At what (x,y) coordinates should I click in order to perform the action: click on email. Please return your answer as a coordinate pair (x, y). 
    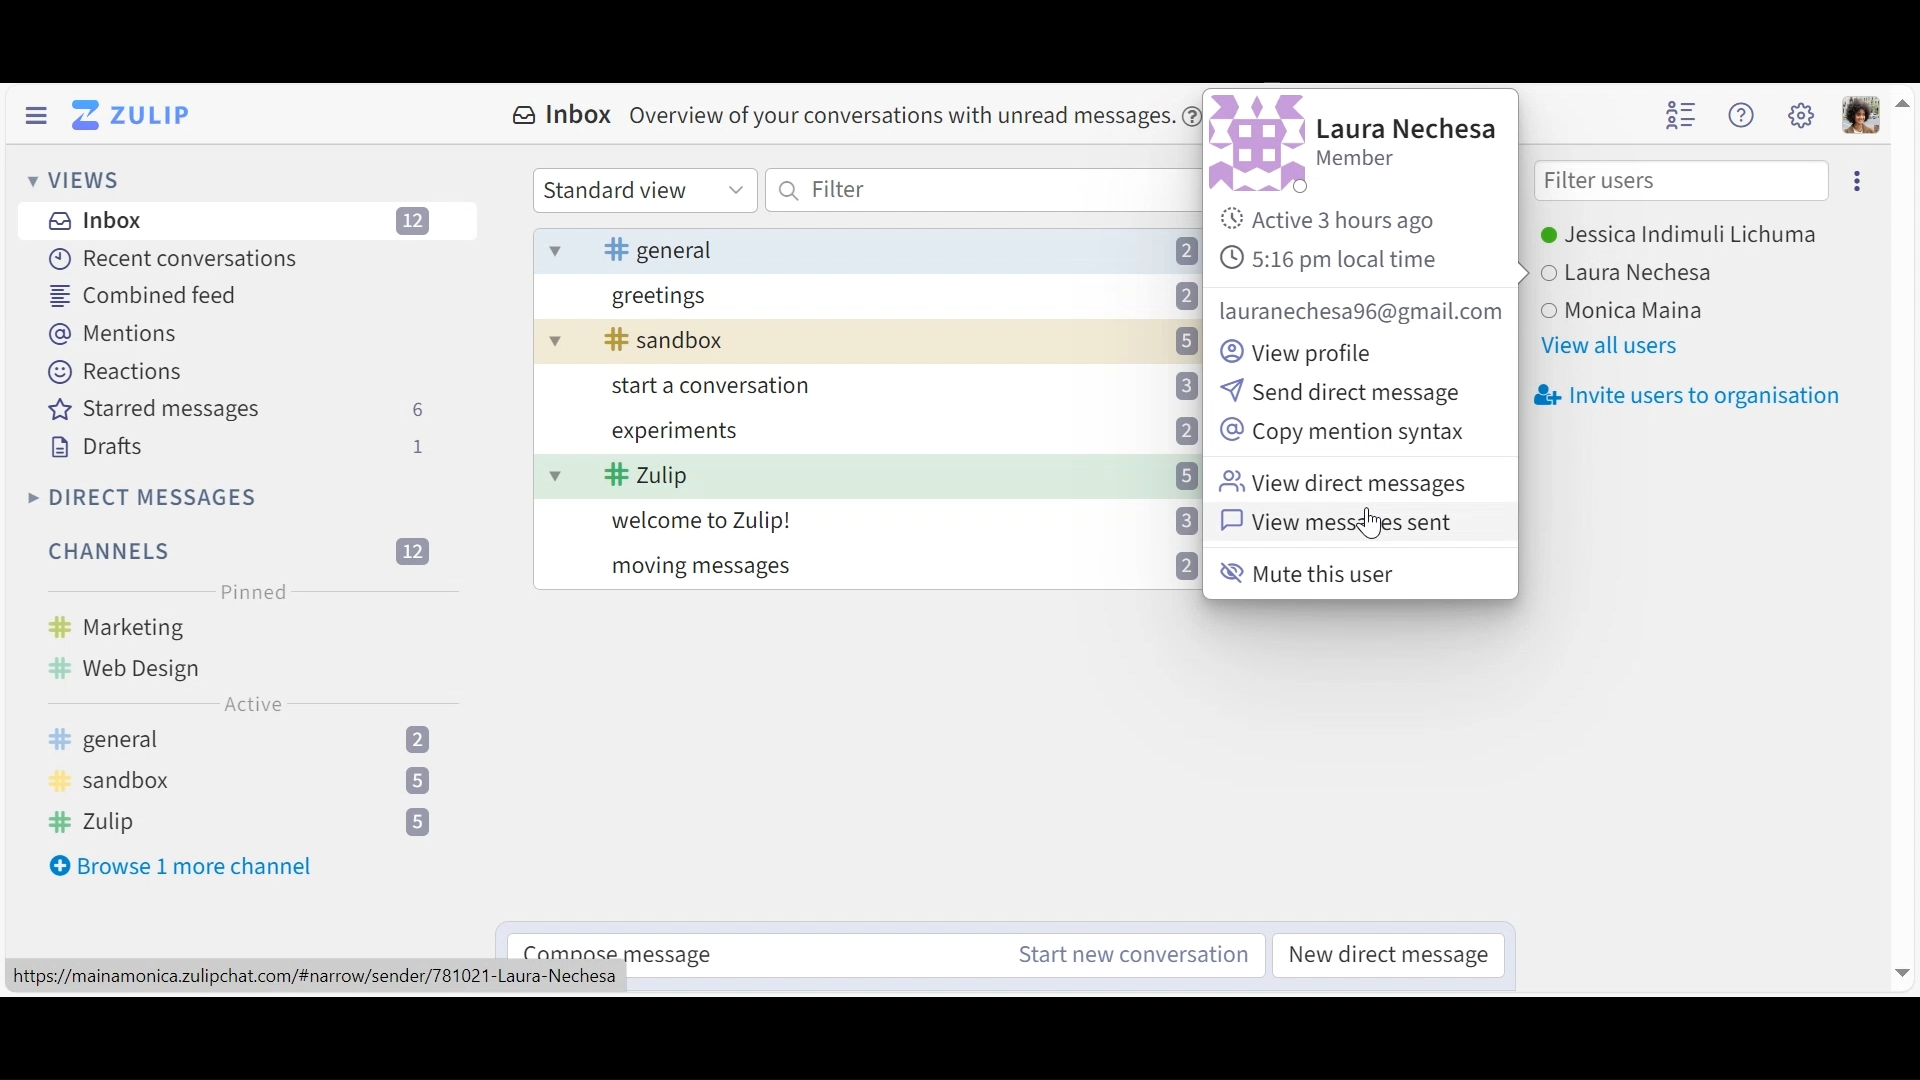
    Looking at the image, I should click on (1360, 313).